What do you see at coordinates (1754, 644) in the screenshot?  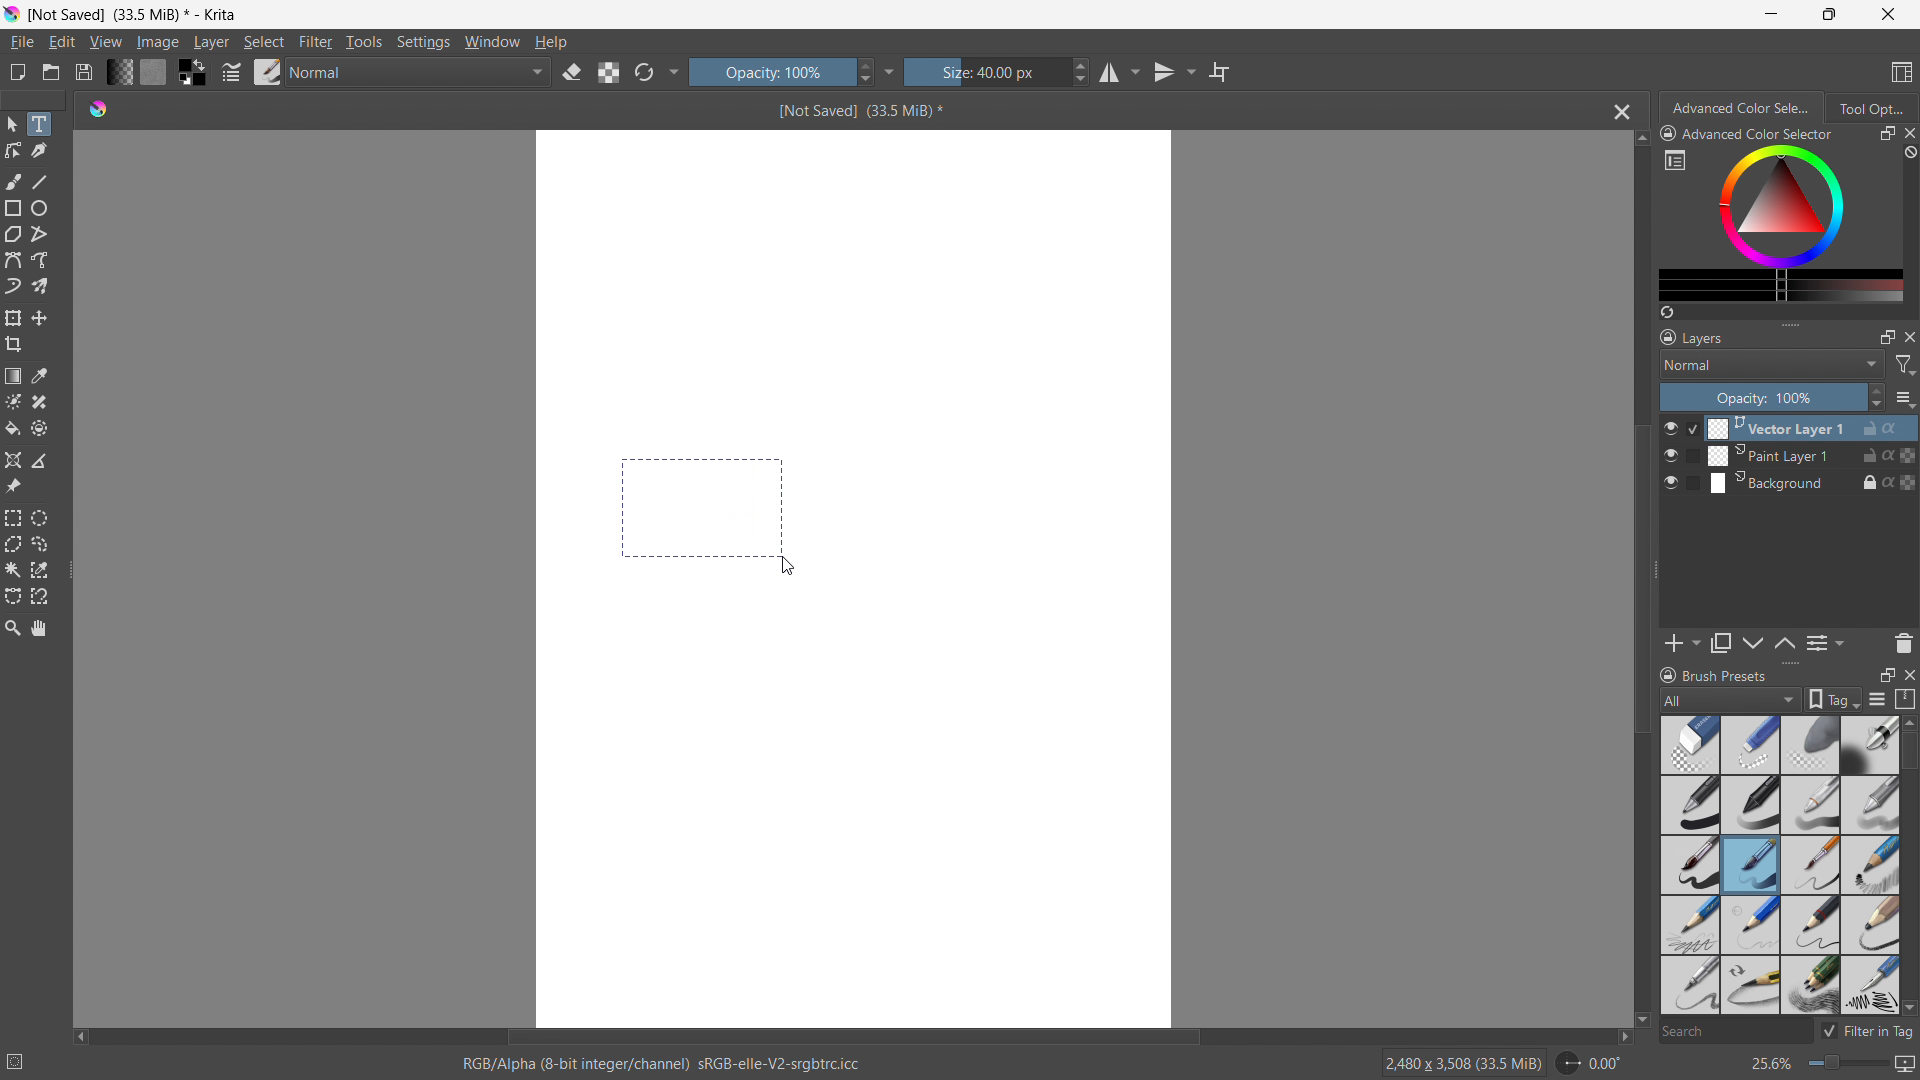 I see `move layer up` at bounding box center [1754, 644].